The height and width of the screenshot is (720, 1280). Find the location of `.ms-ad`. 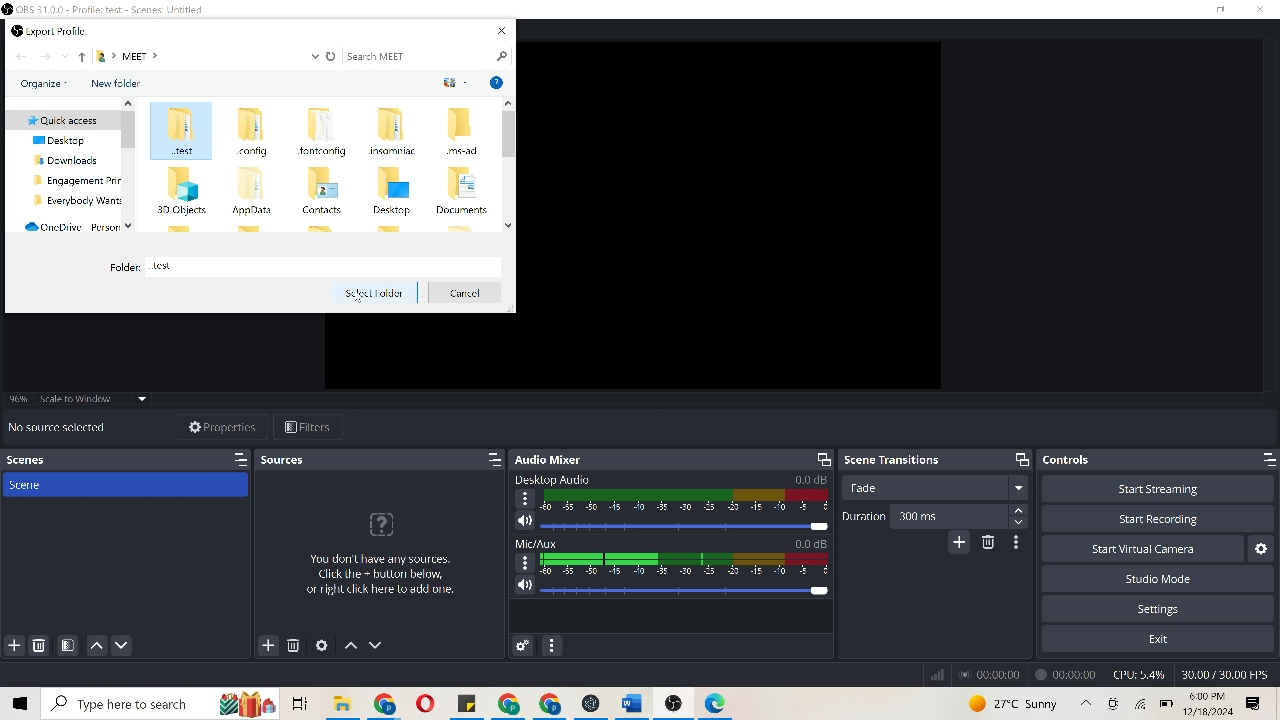

.ms-ad is located at coordinates (464, 132).